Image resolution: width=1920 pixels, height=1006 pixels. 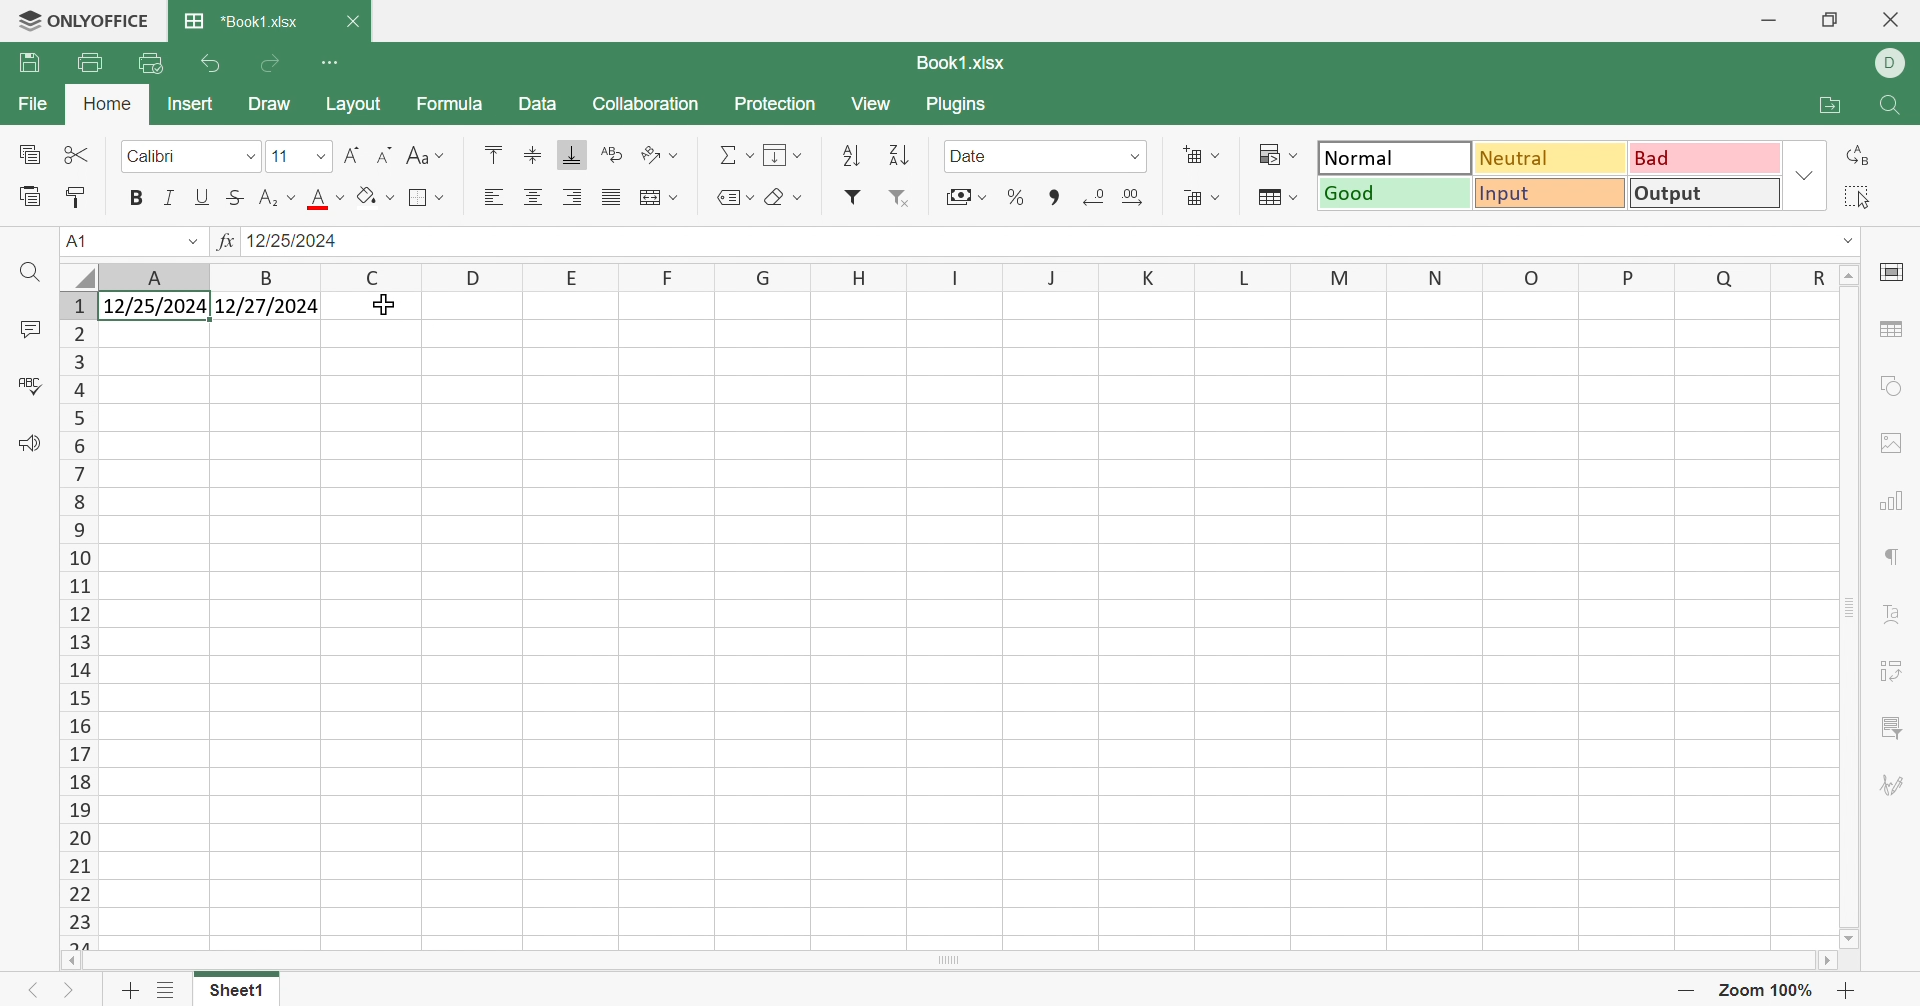 I want to click on Strikethrough, so click(x=235, y=197).